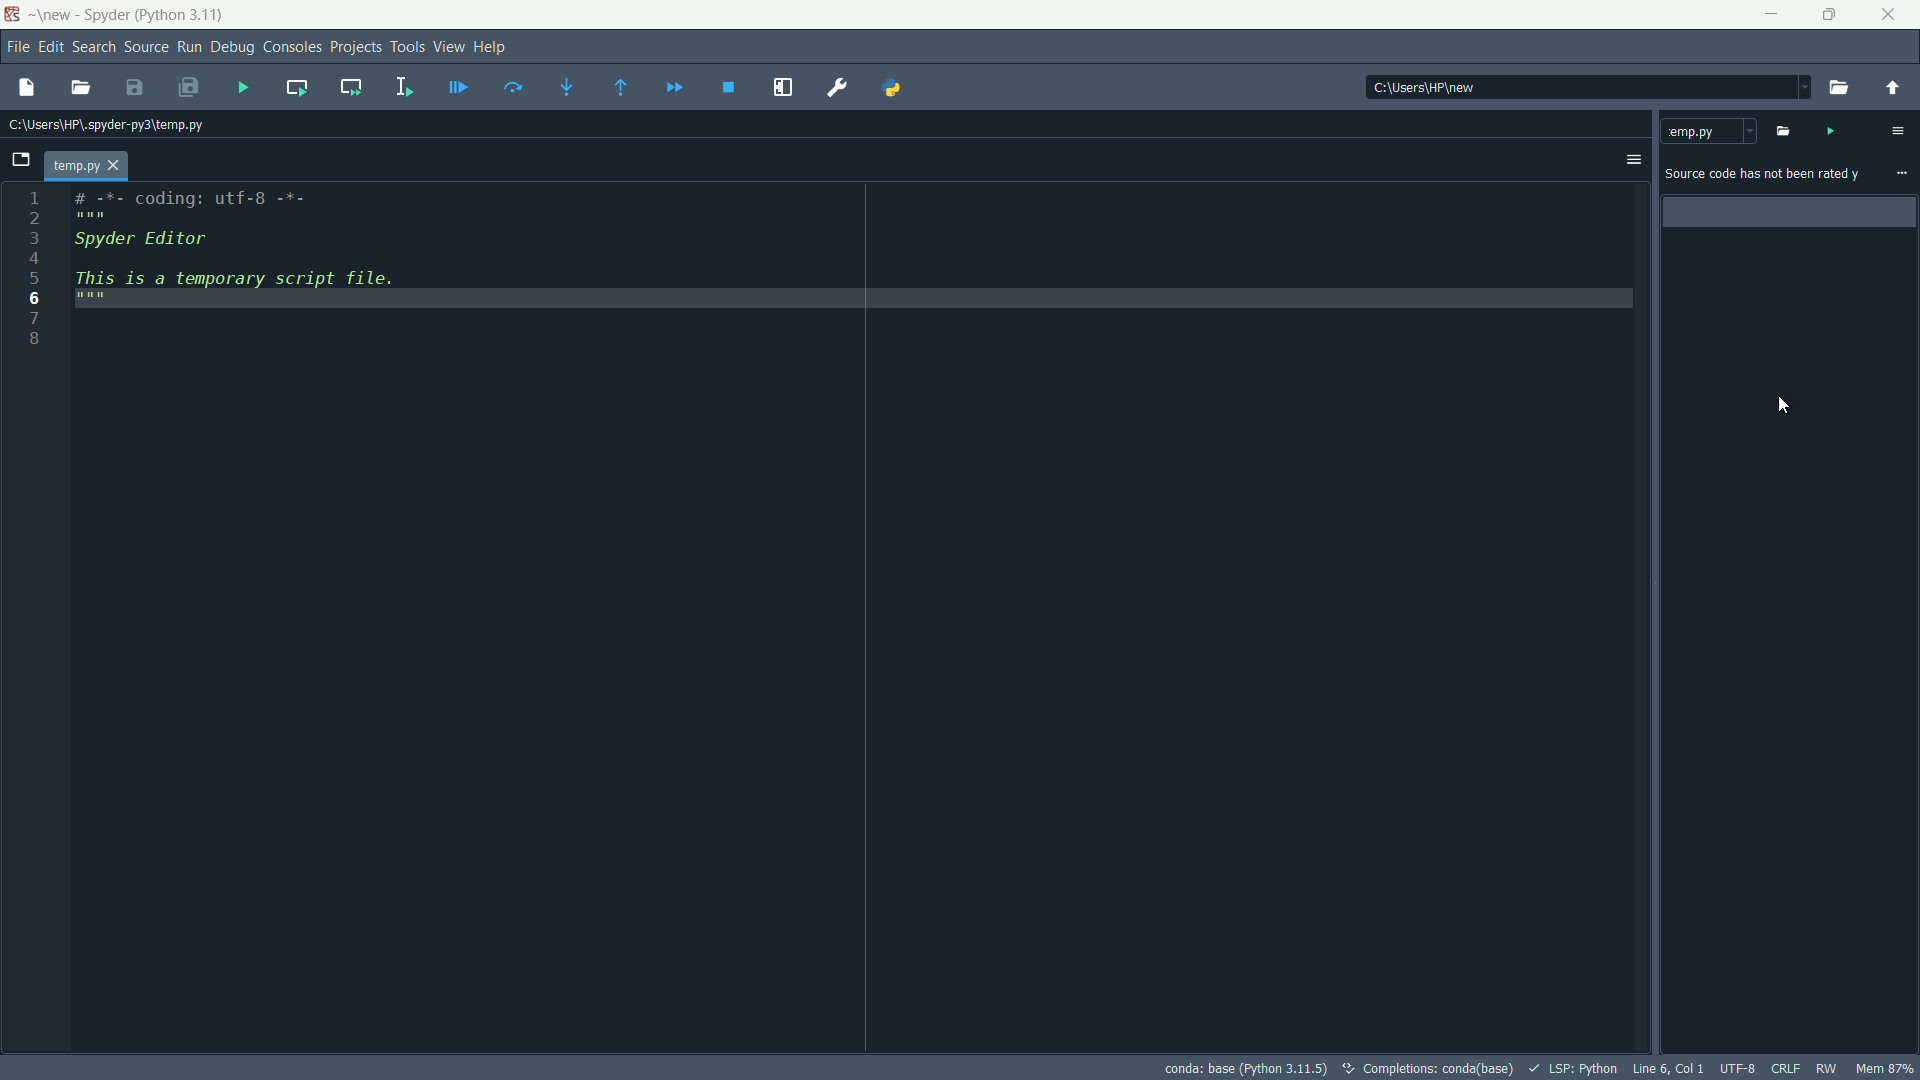 The image size is (1920, 1080). I want to click on edit menu, so click(50, 49).